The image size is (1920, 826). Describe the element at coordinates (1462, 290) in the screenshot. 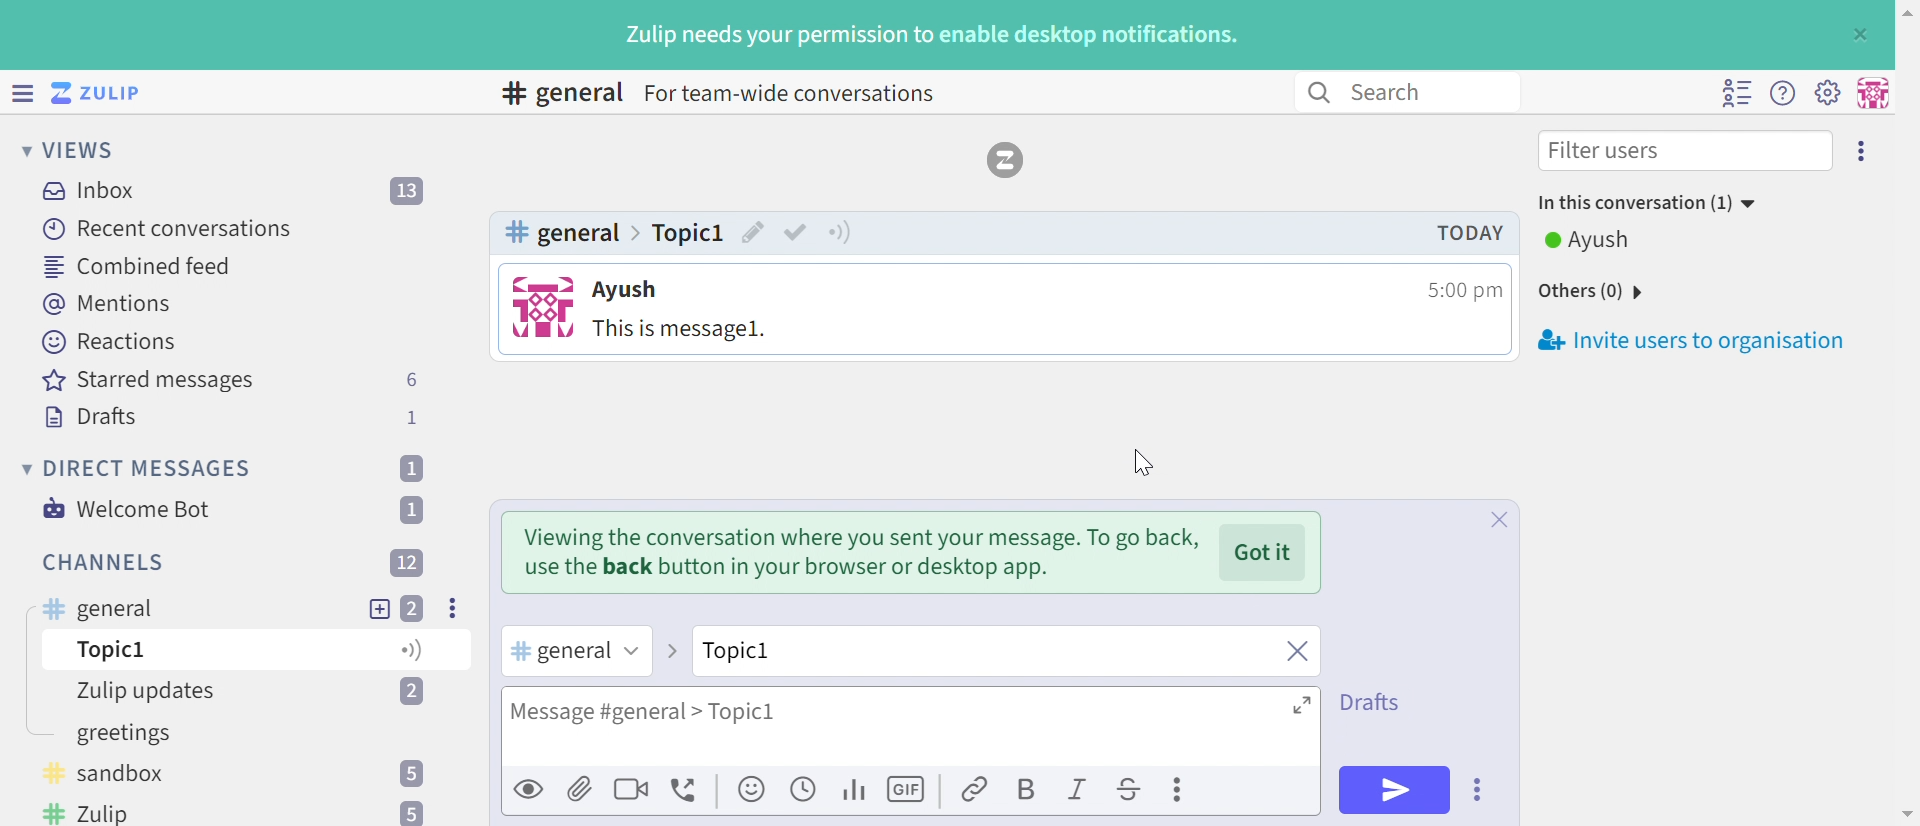

I see `5:00 PM` at that location.